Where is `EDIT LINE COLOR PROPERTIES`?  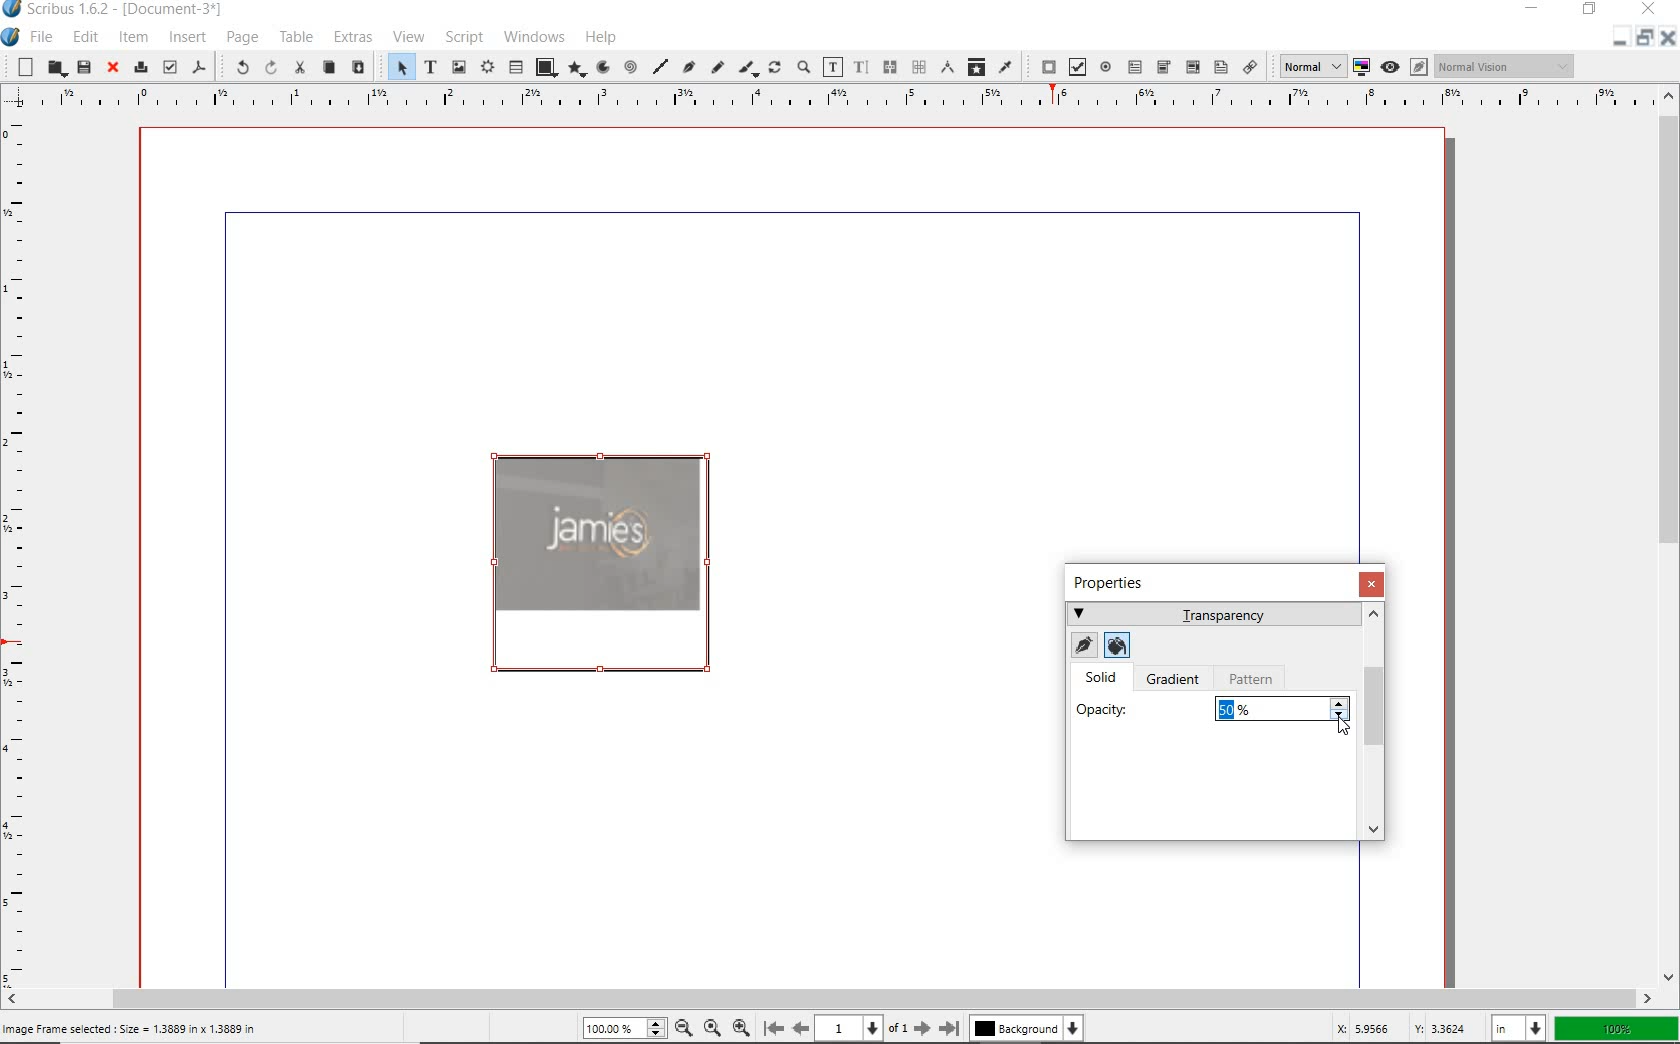
EDIT LINE COLOR PROPERTIES is located at coordinates (1082, 646).